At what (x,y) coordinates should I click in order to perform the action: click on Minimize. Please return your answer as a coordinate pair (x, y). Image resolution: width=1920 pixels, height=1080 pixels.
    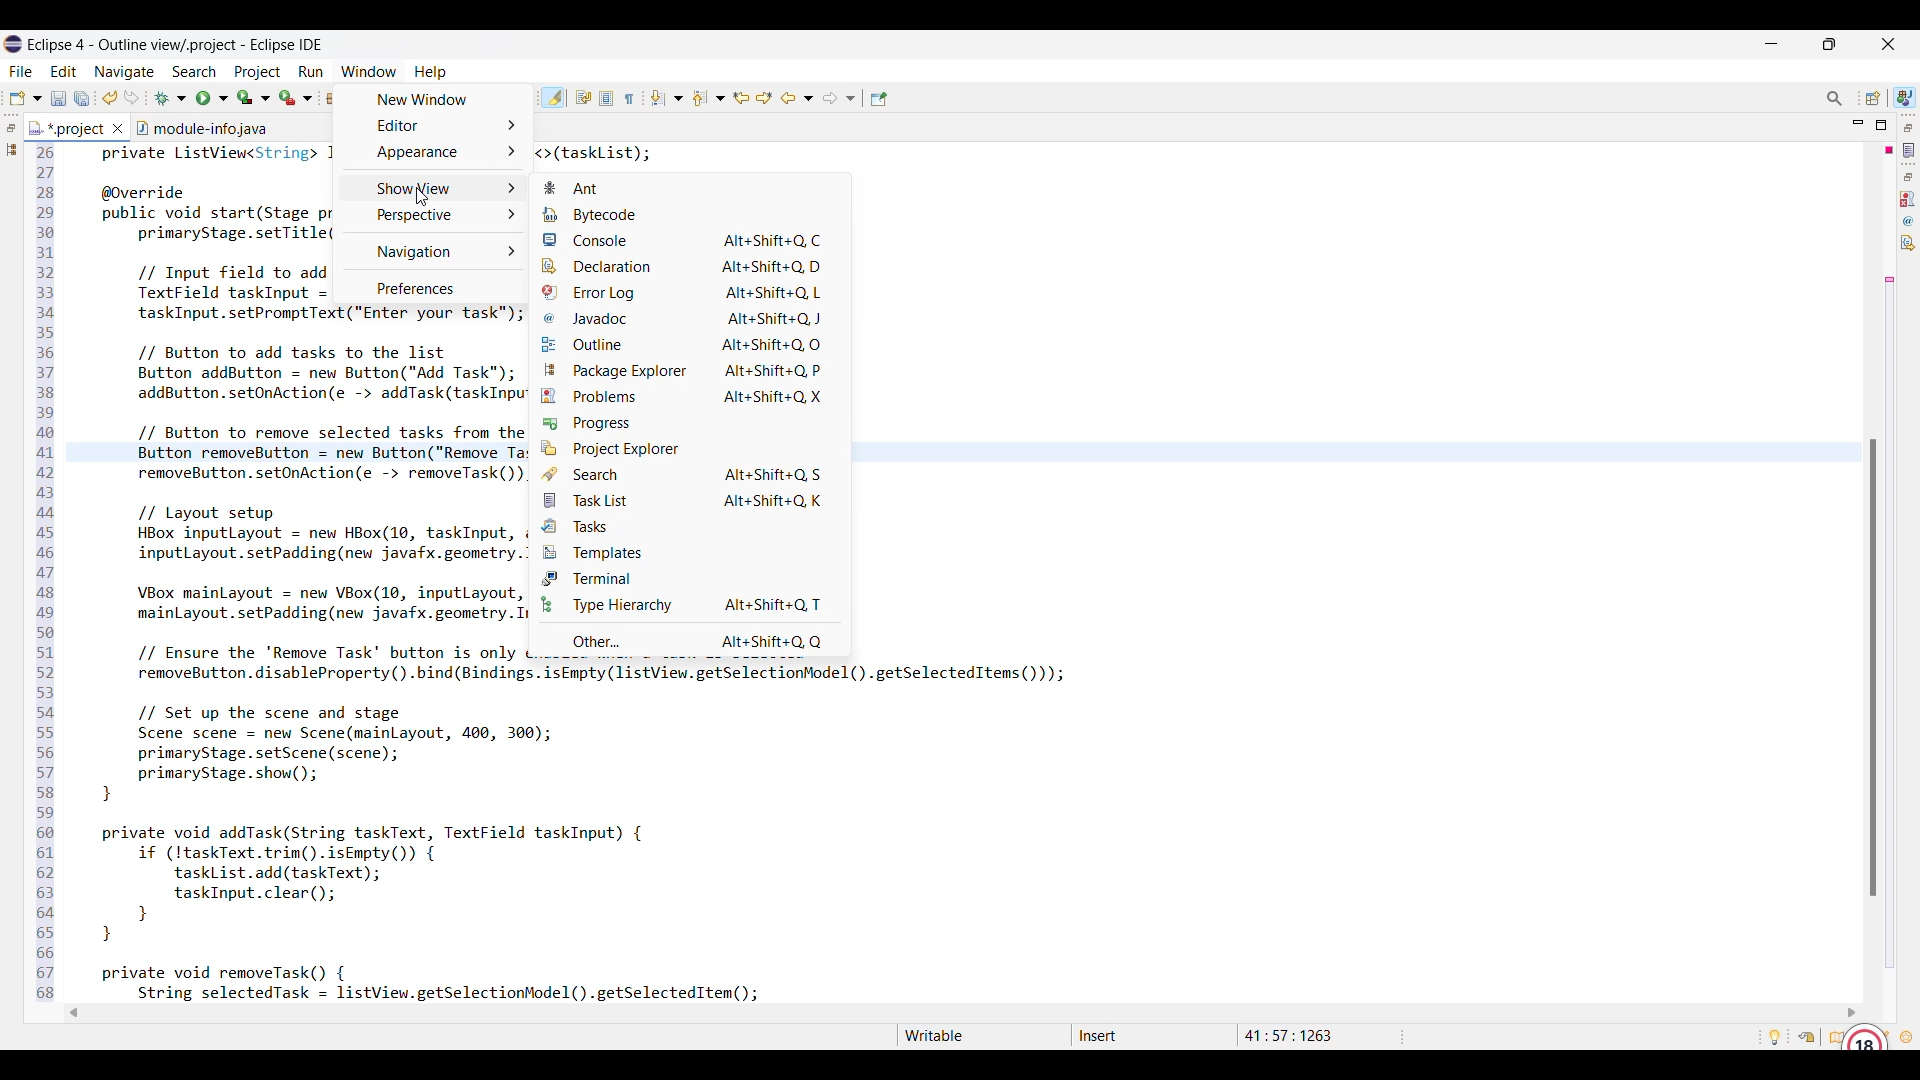
    Looking at the image, I should click on (1772, 44).